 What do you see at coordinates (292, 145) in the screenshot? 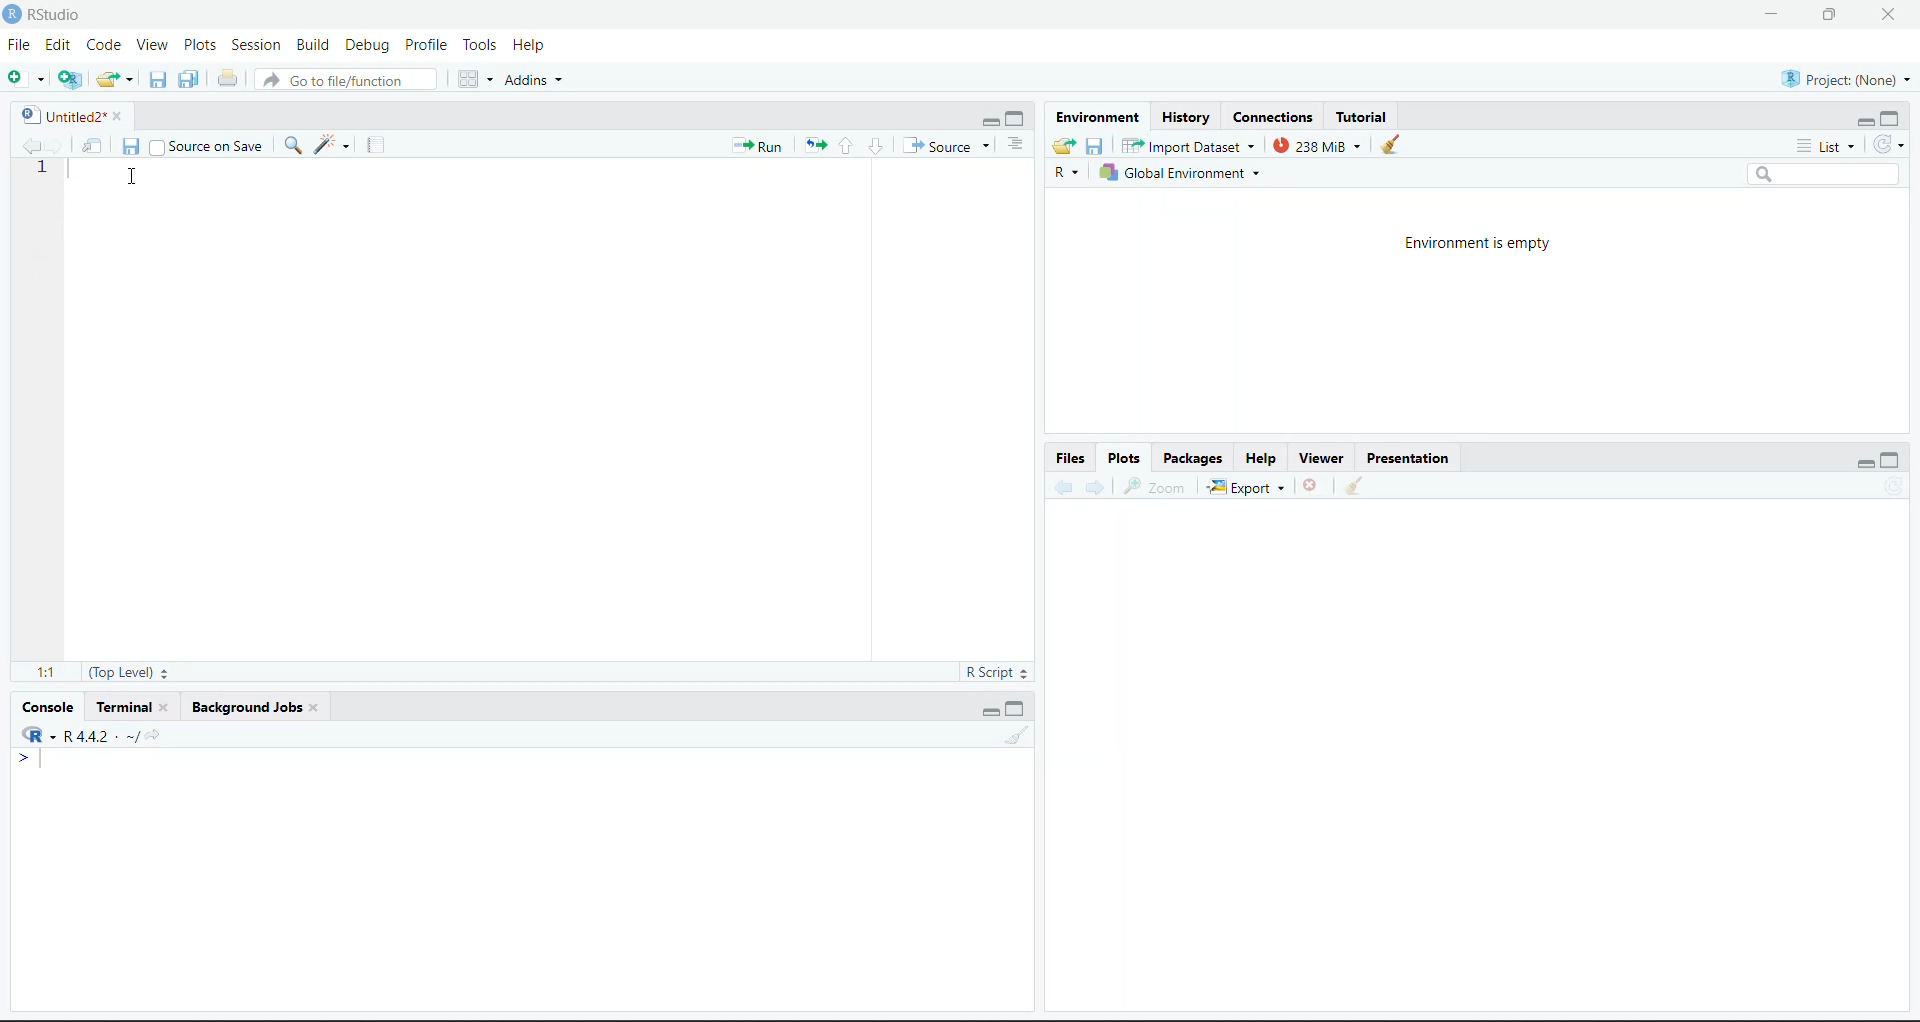
I see `search` at bounding box center [292, 145].